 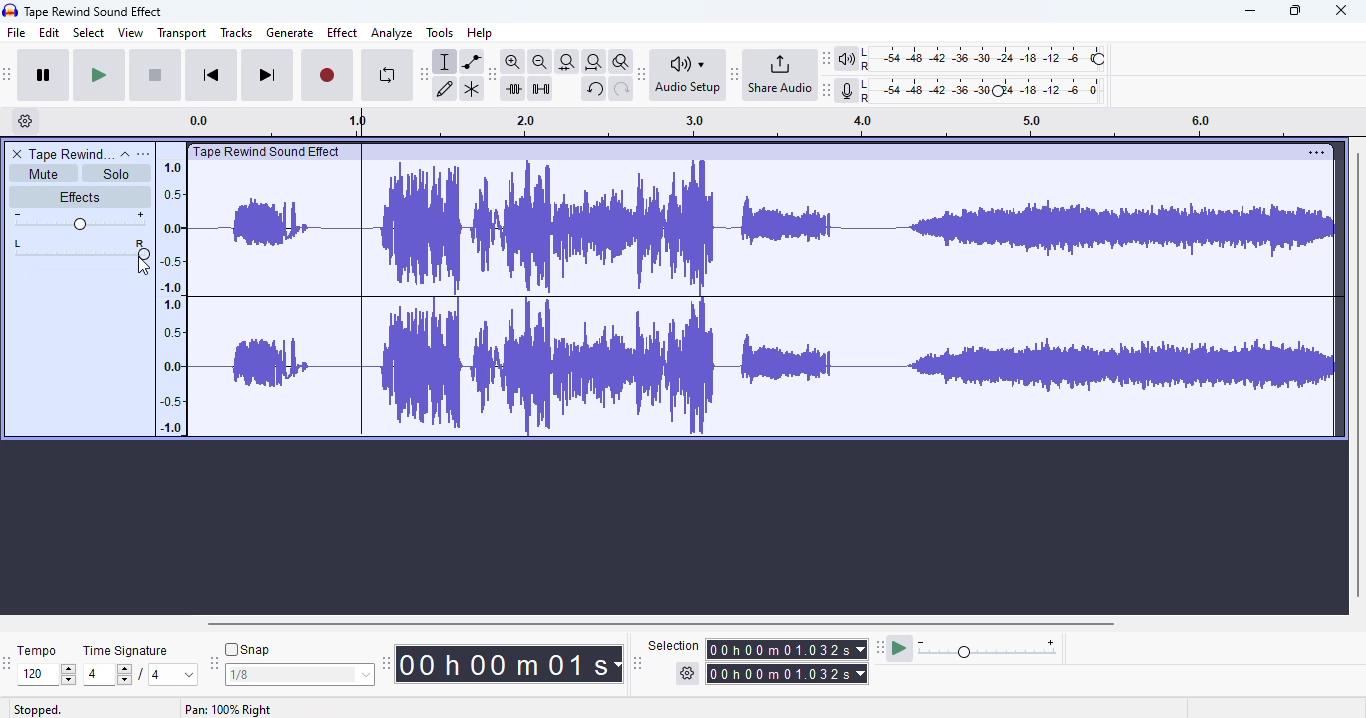 What do you see at coordinates (115, 174) in the screenshot?
I see `solo` at bounding box center [115, 174].